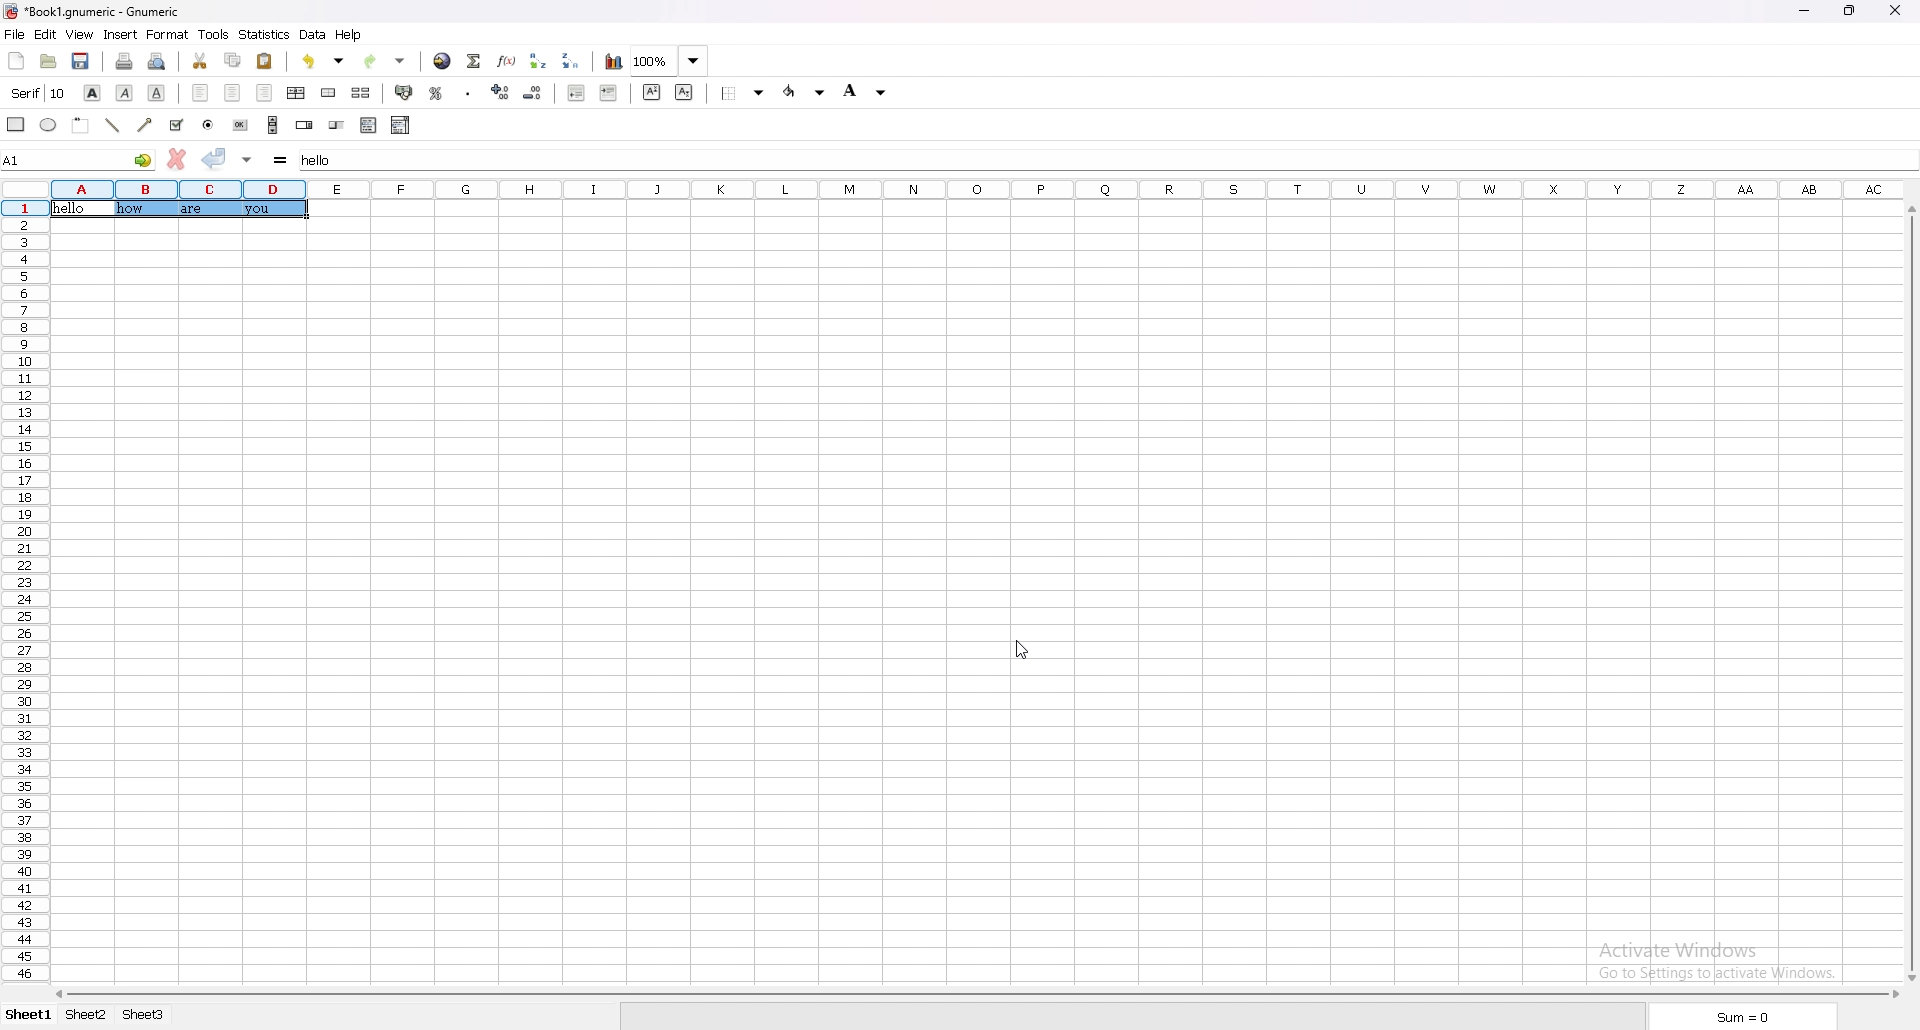 The width and height of the screenshot is (1920, 1030). I want to click on paste, so click(265, 60).